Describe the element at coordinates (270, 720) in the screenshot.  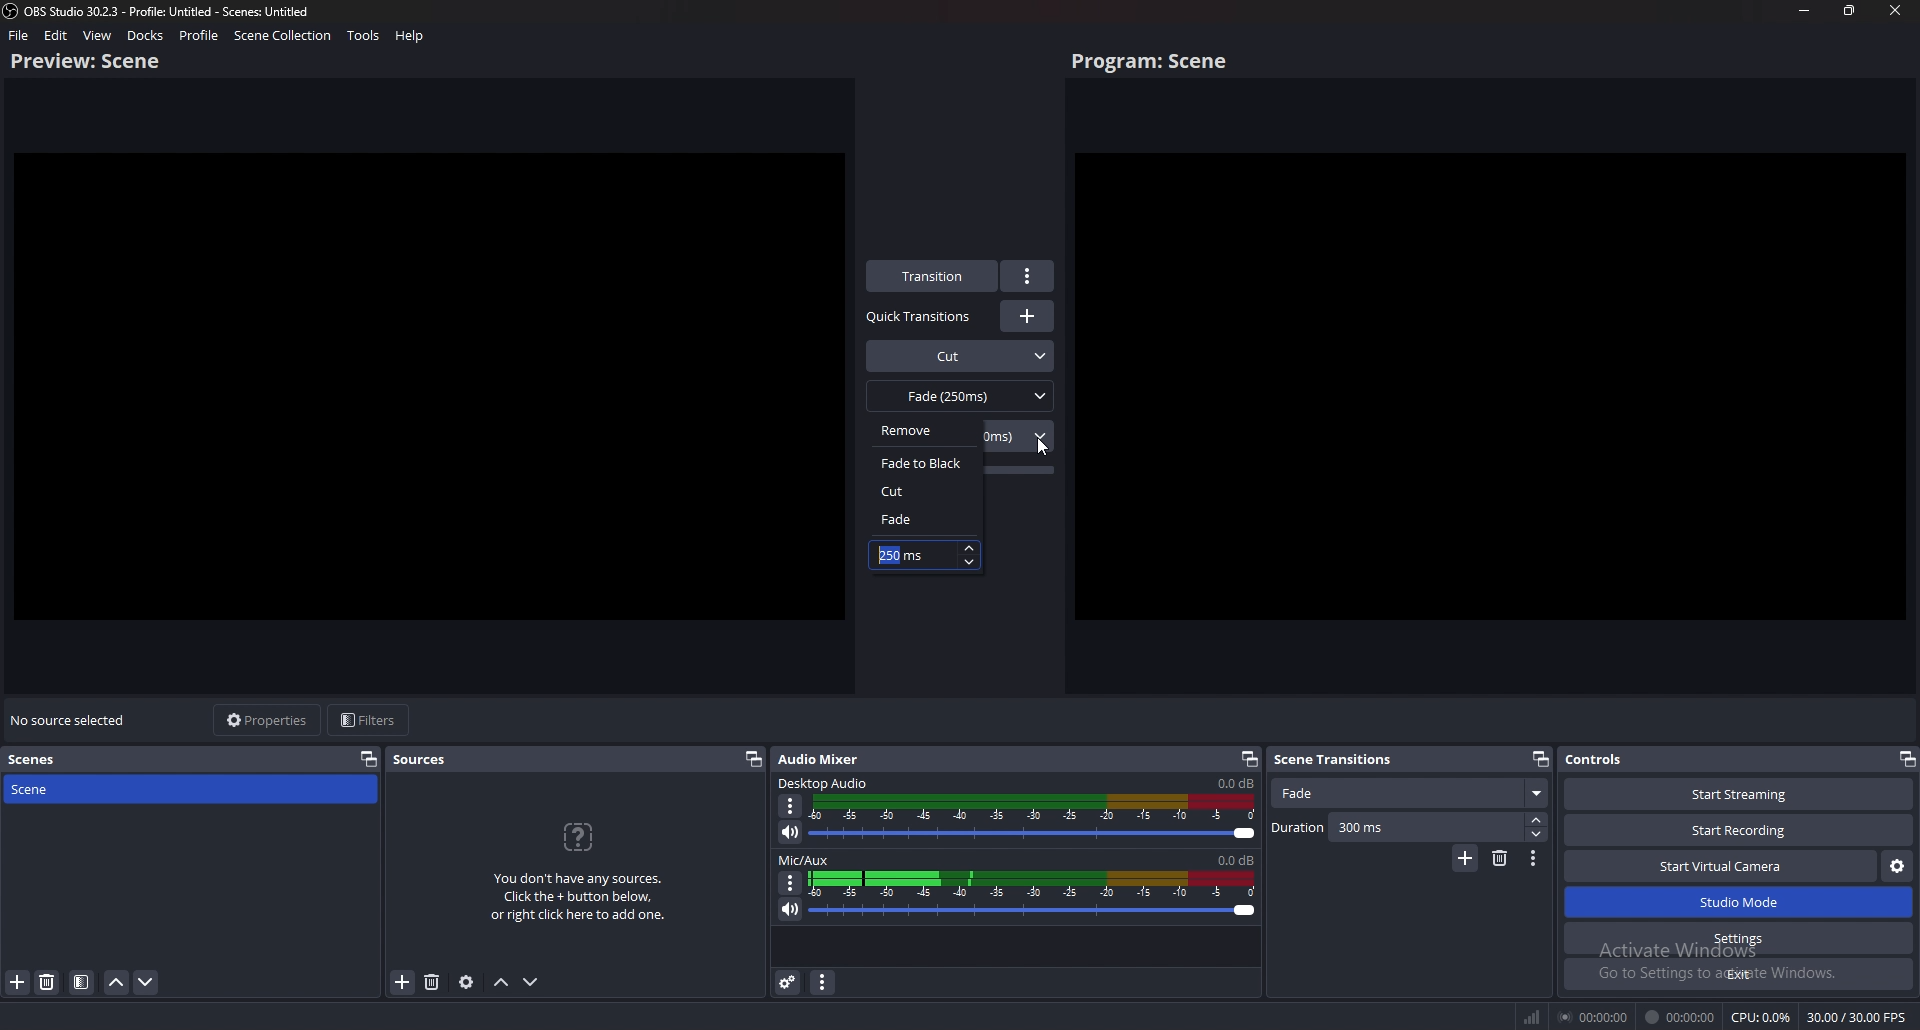
I see `properties` at that location.